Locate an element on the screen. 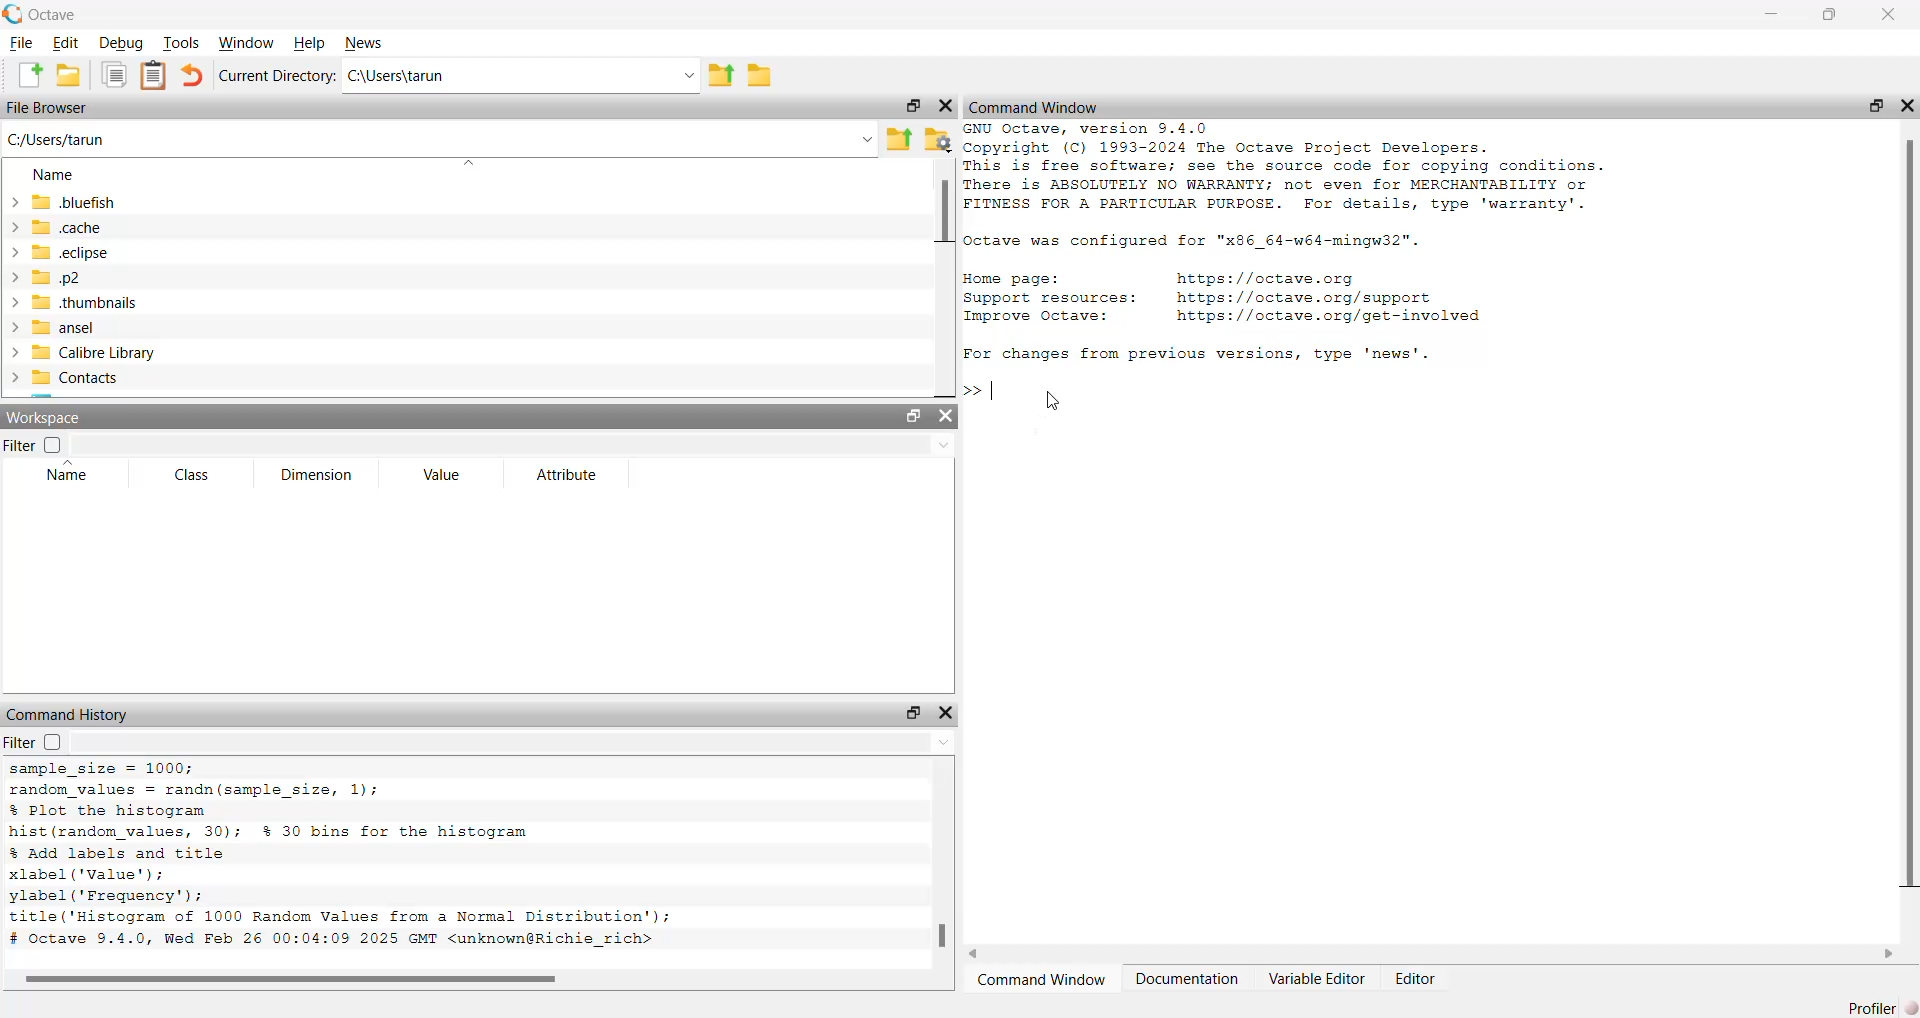 The width and height of the screenshot is (1920, 1018). maximize is located at coordinates (1876, 105).